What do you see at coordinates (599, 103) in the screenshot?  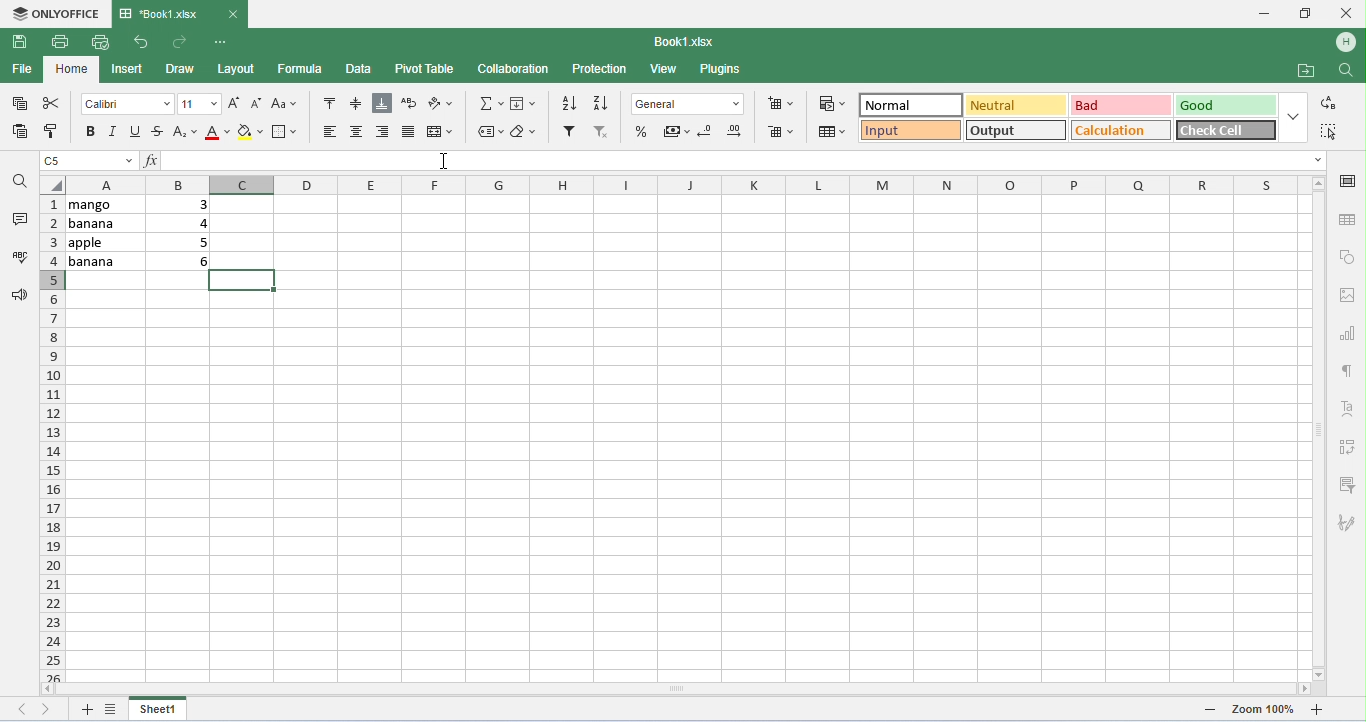 I see `sort descending` at bounding box center [599, 103].